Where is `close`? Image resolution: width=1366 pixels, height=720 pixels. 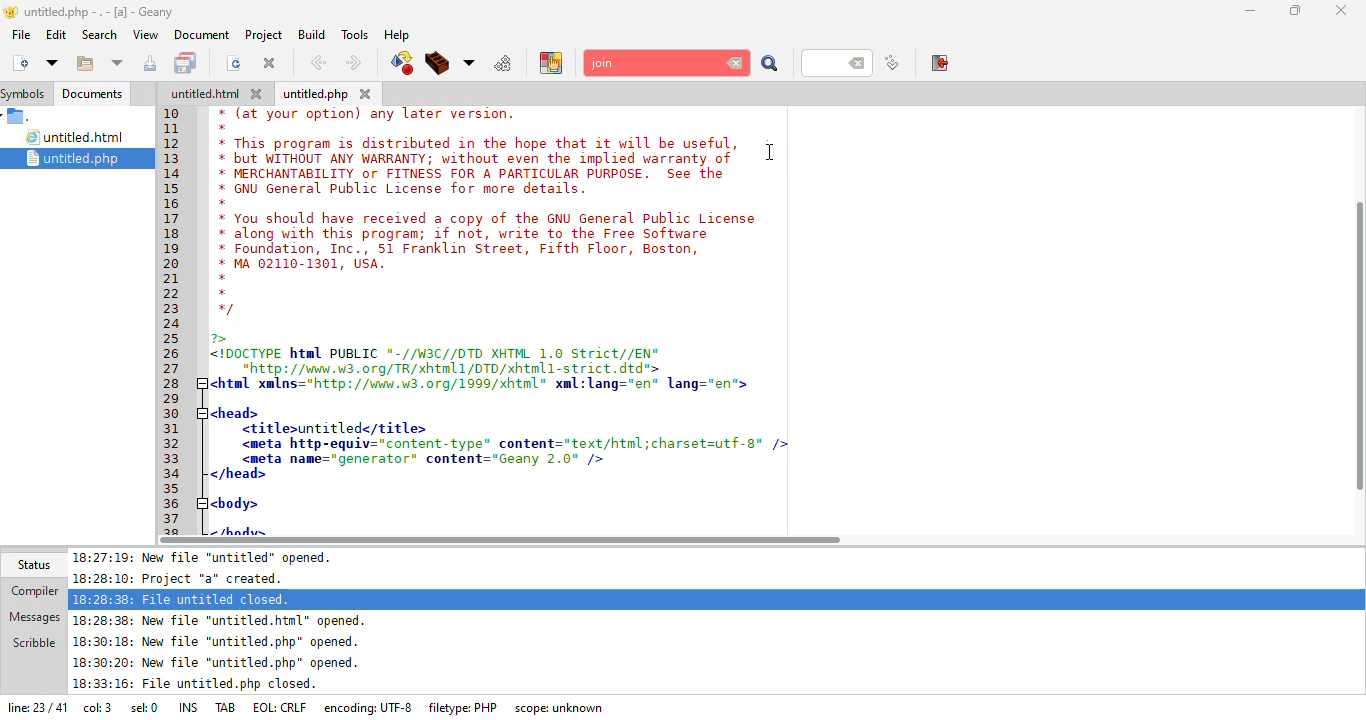 close is located at coordinates (1342, 8).